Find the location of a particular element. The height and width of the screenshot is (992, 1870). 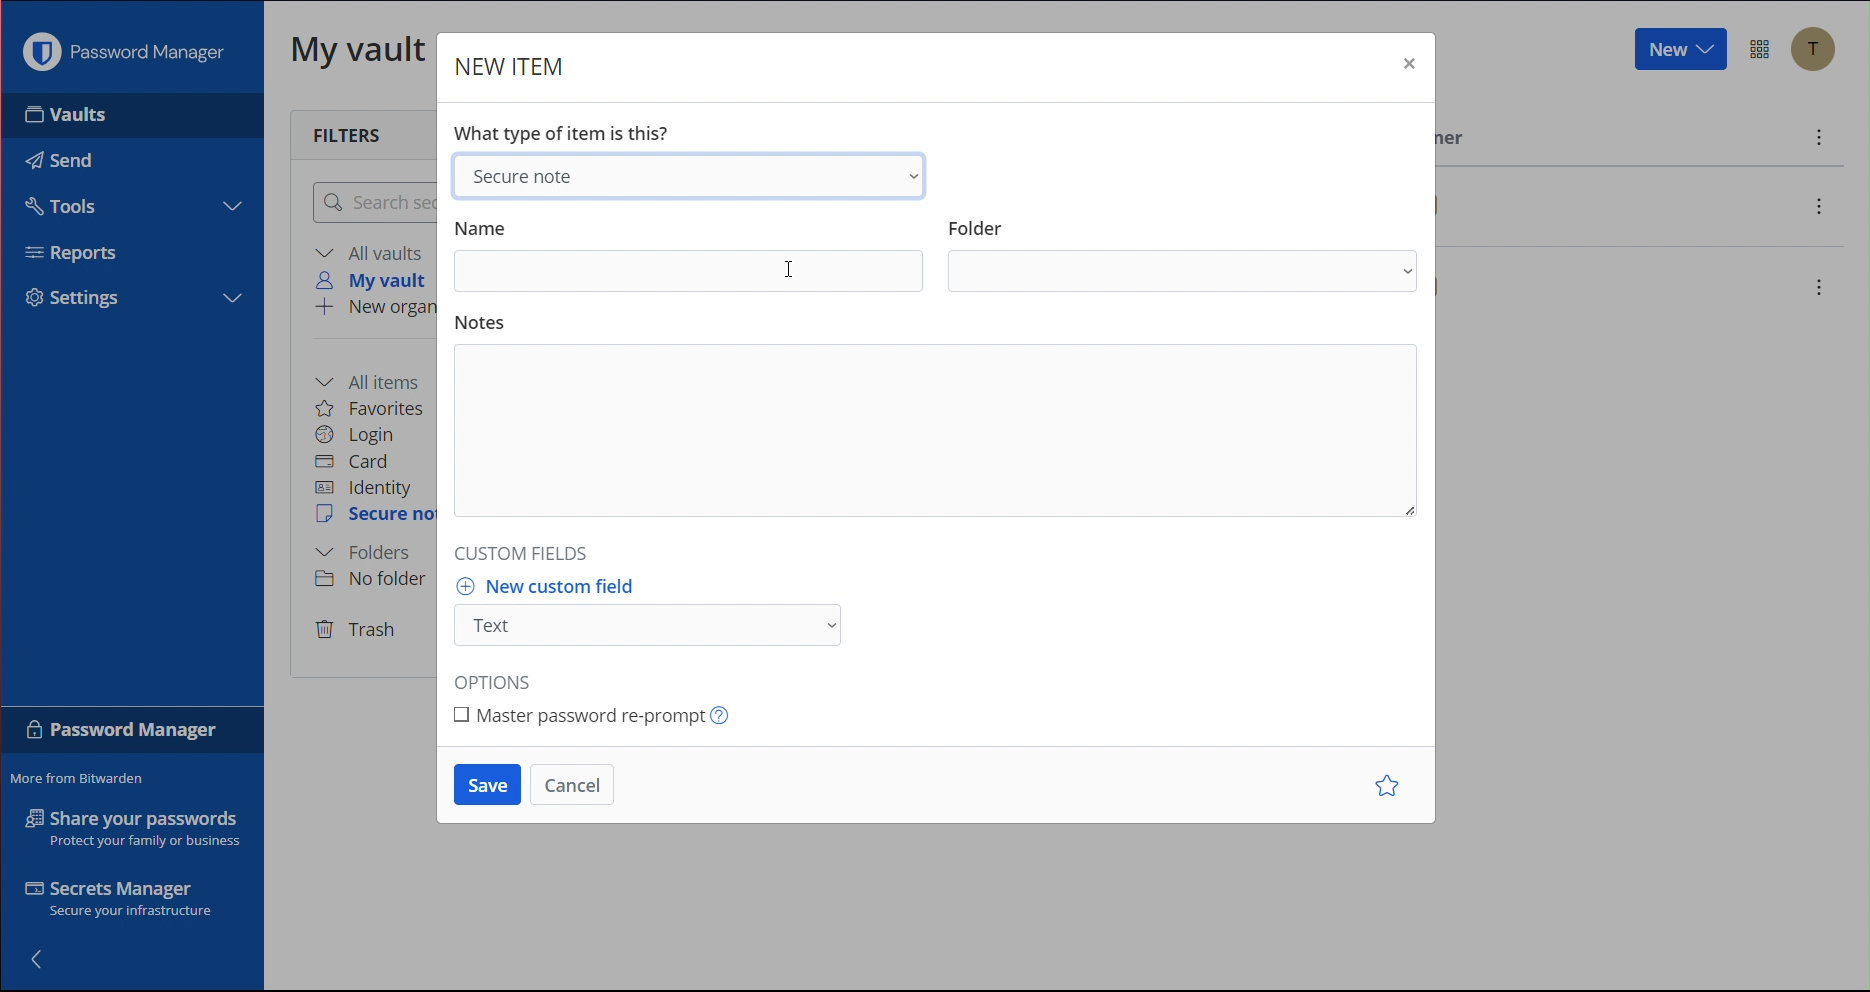

All items is located at coordinates (377, 377).